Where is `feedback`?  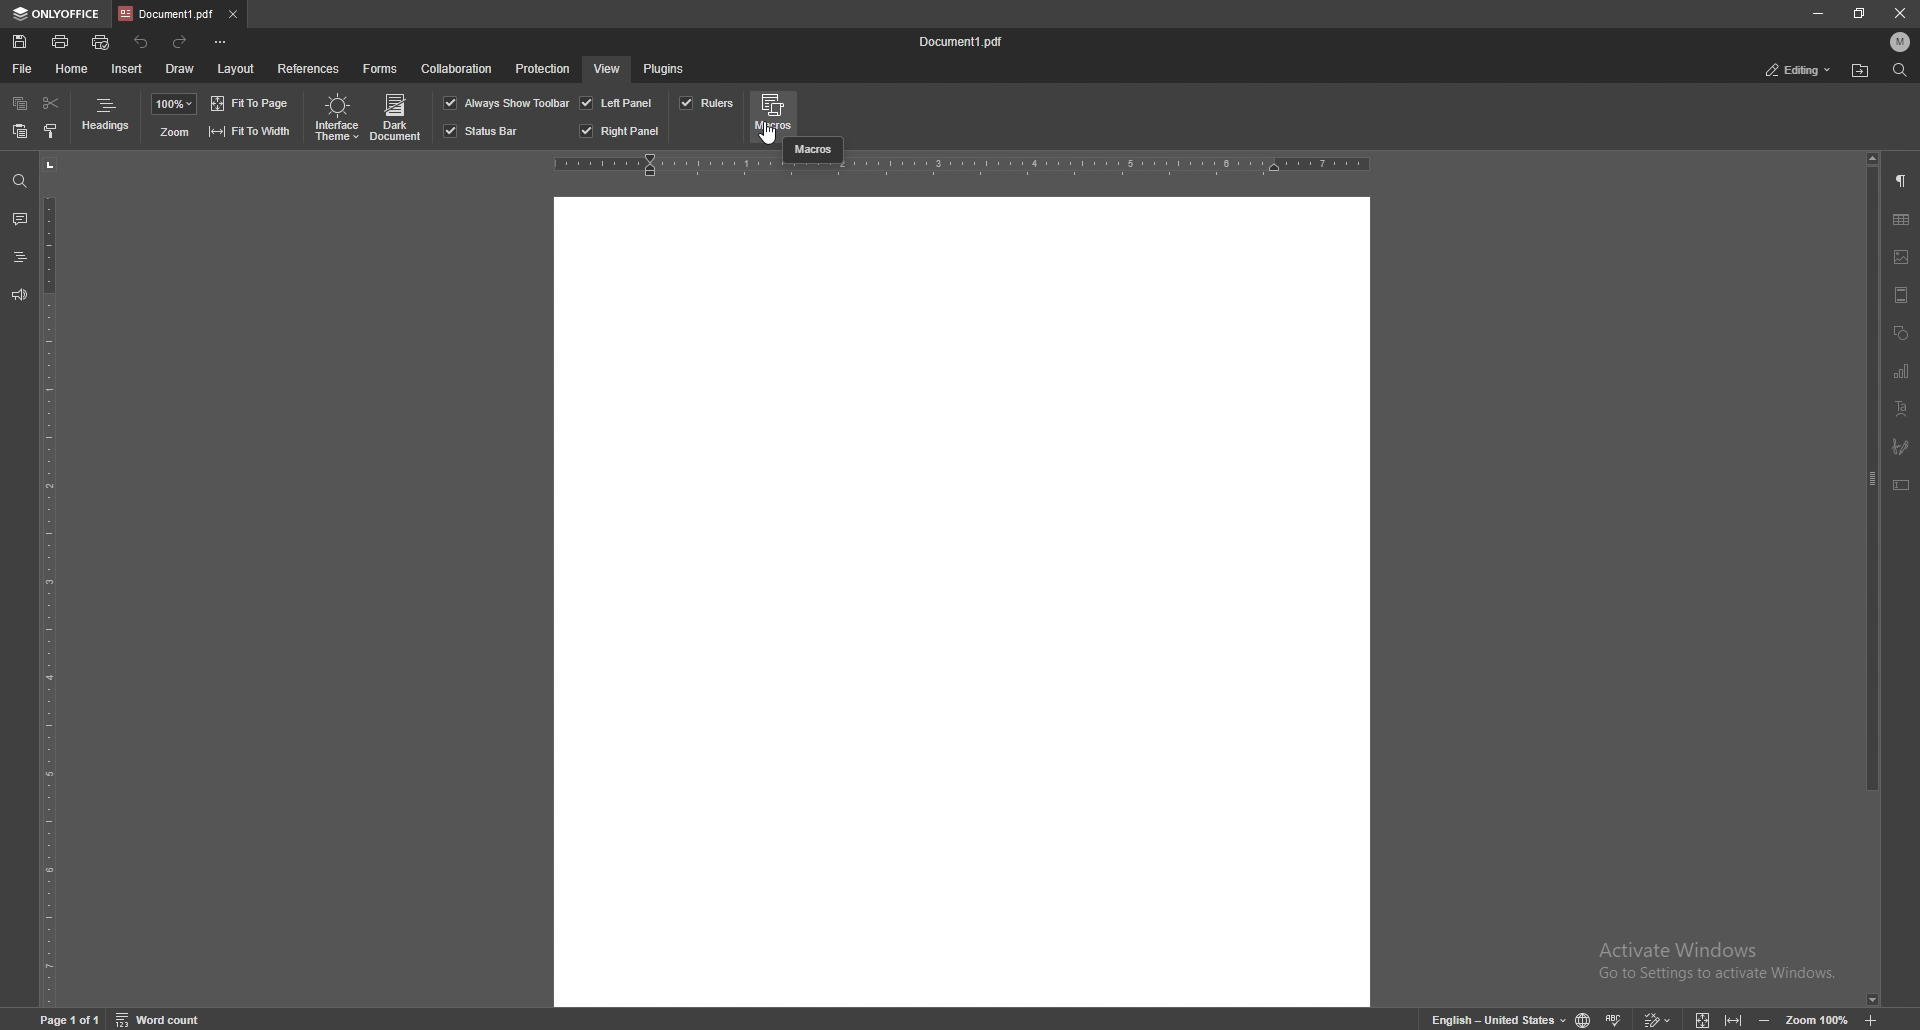
feedback is located at coordinates (19, 295).